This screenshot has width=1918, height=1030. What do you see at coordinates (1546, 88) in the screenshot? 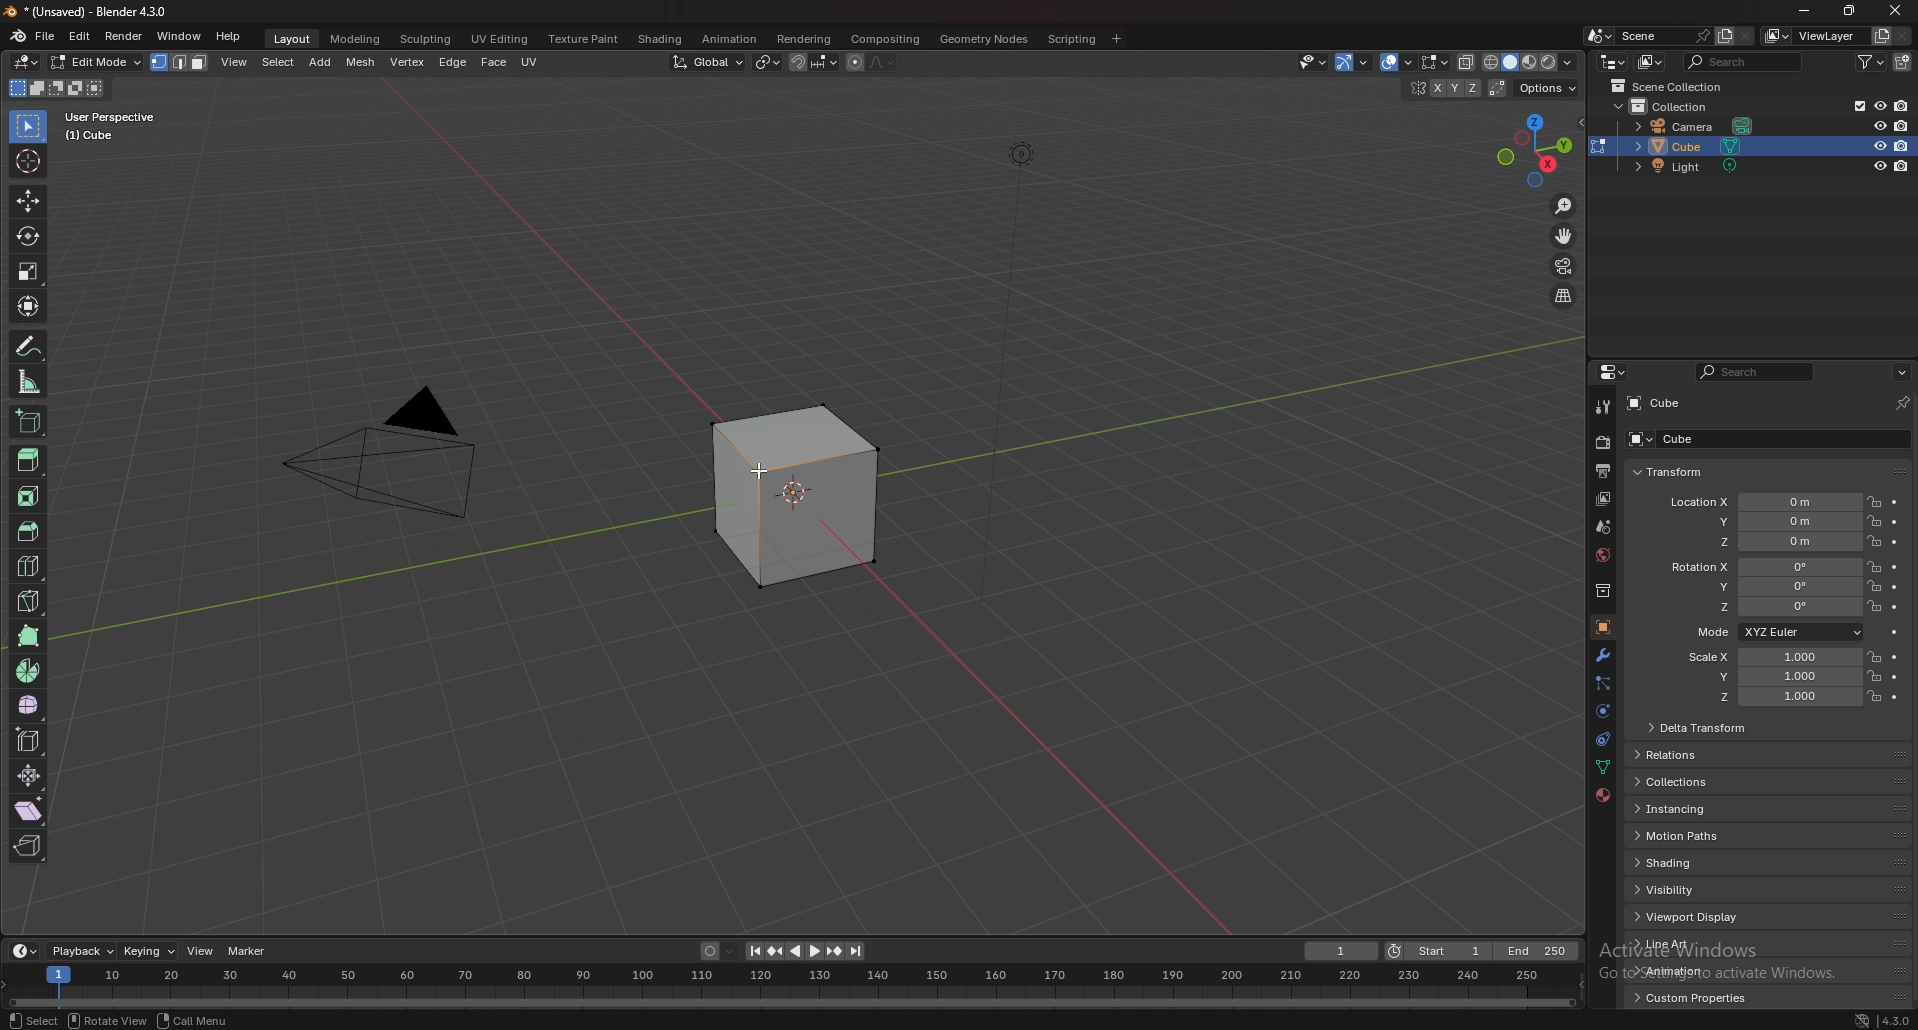
I see `options` at bounding box center [1546, 88].